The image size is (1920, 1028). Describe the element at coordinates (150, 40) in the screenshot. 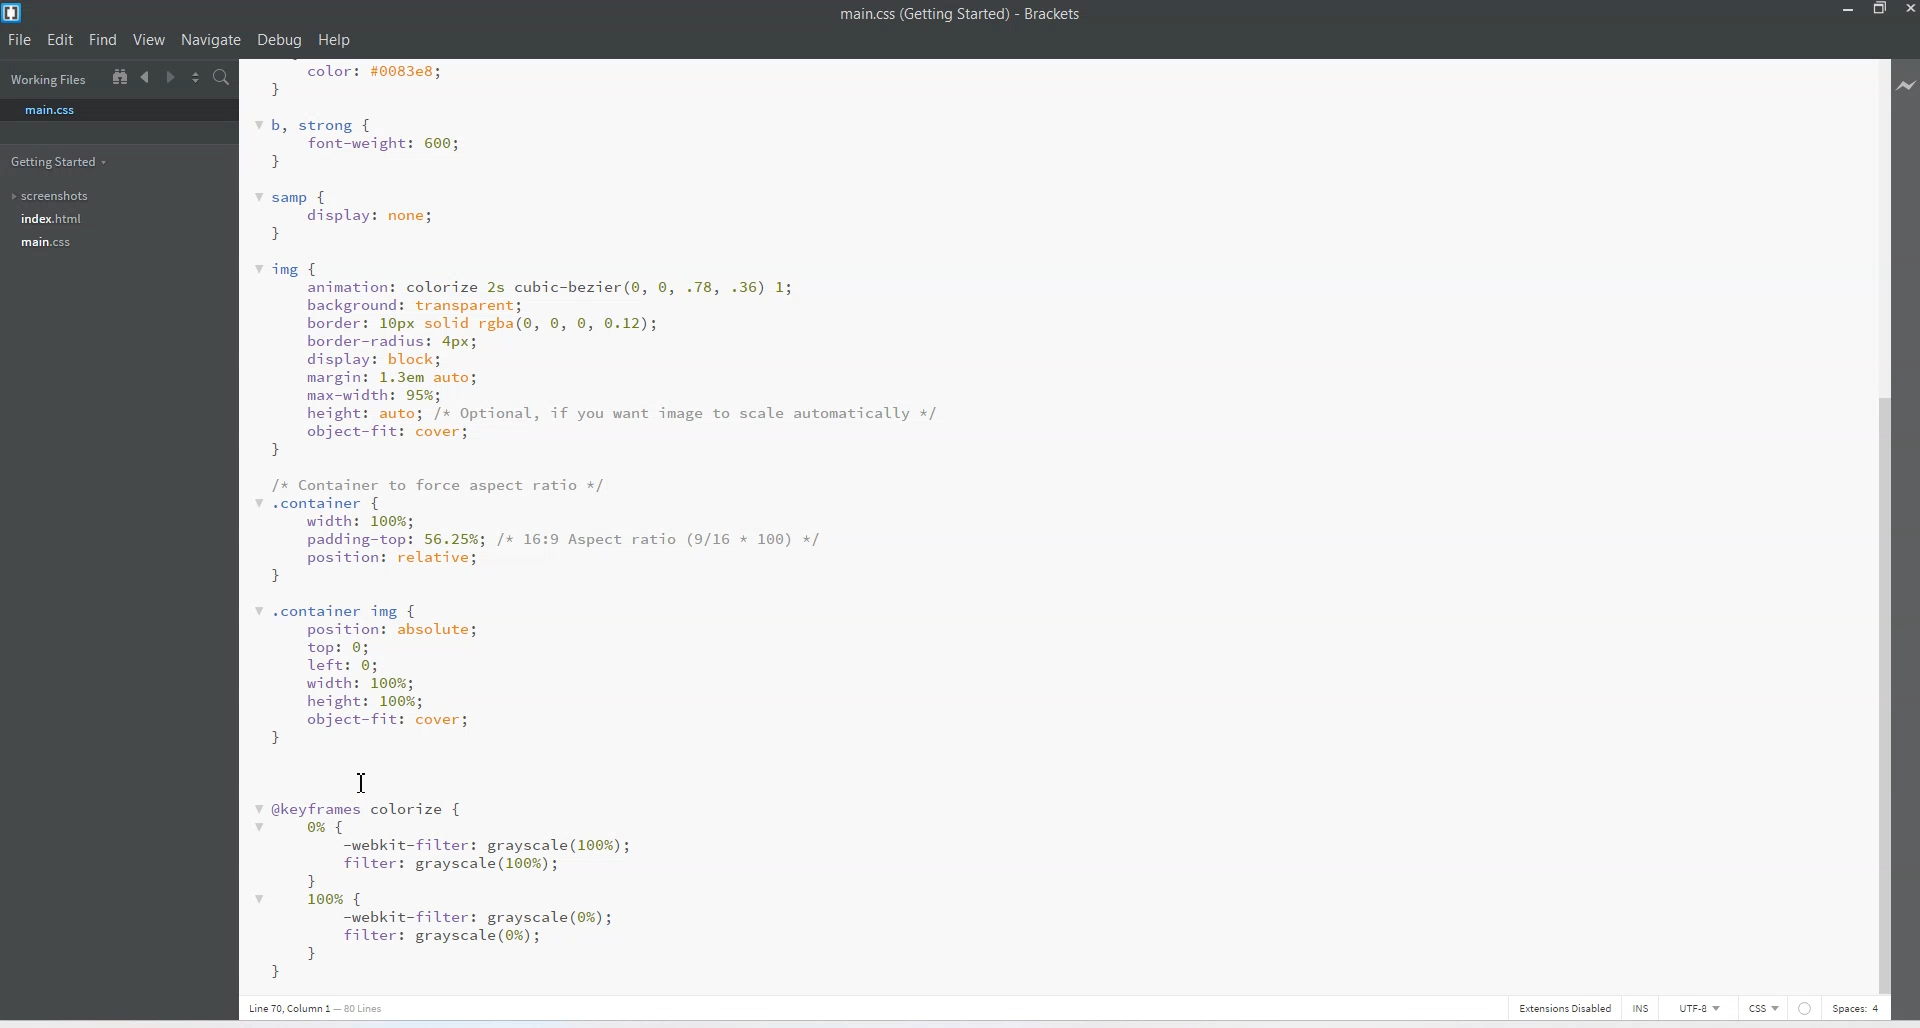

I see `View` at that location.